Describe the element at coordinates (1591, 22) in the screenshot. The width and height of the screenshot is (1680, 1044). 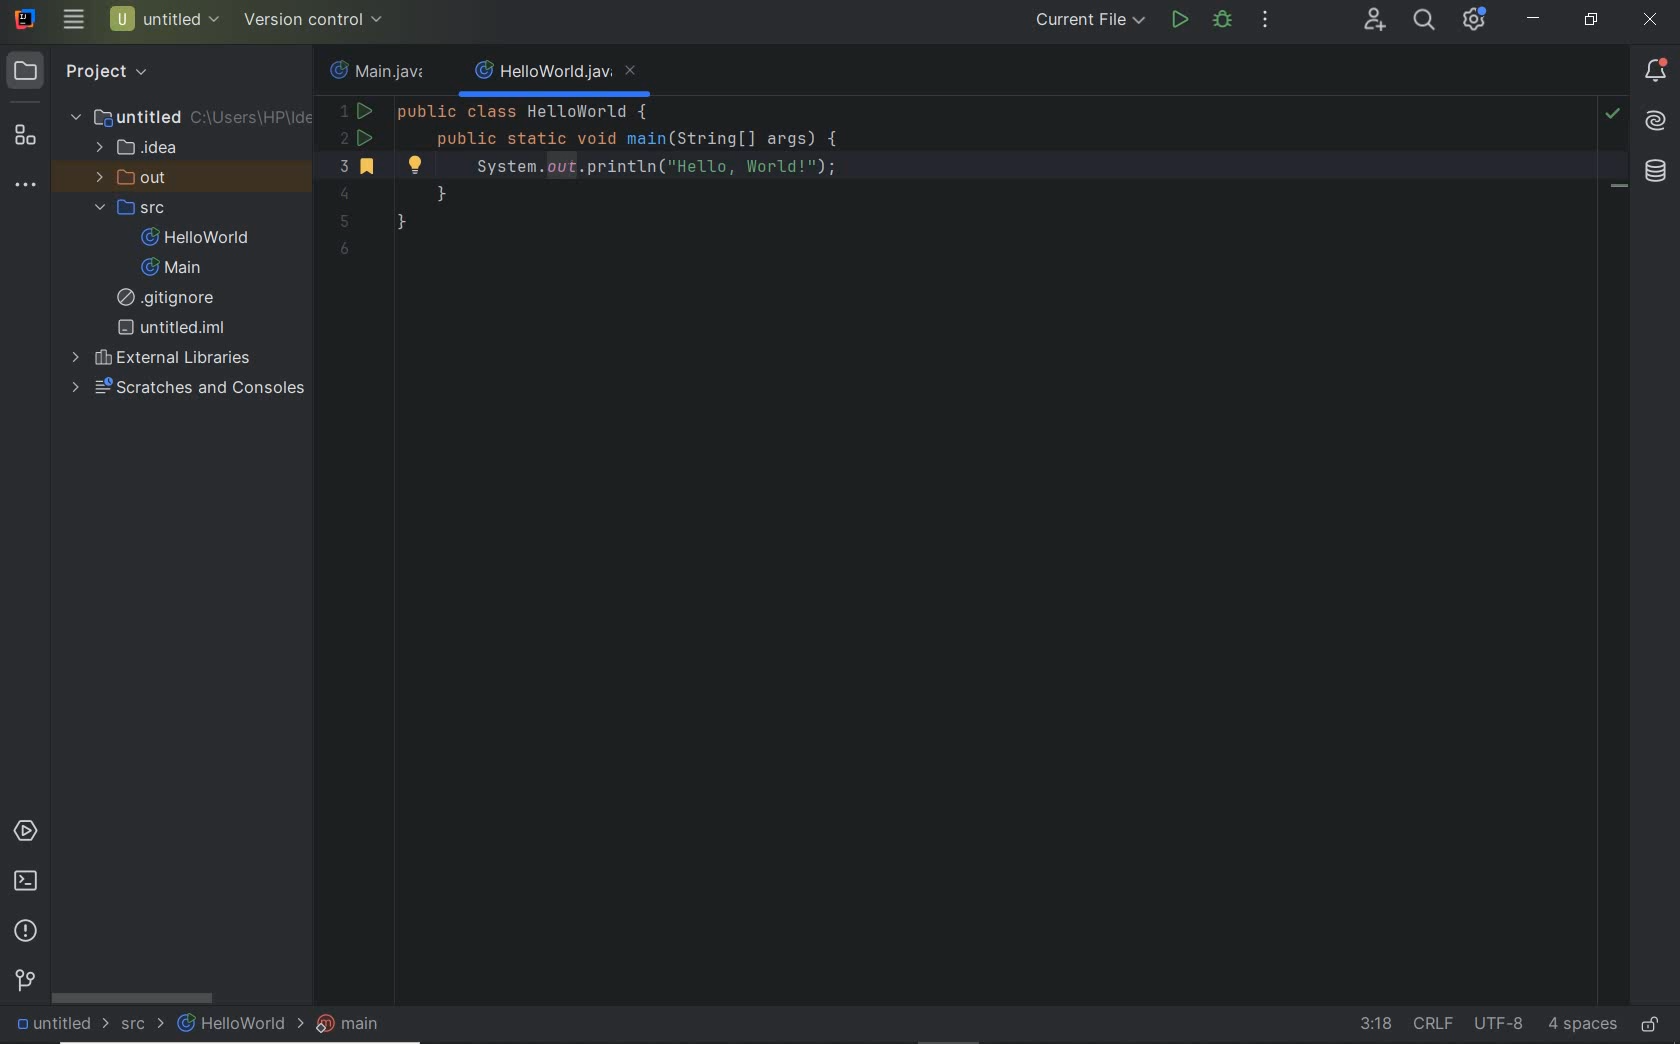
I see `restore down` at that location.